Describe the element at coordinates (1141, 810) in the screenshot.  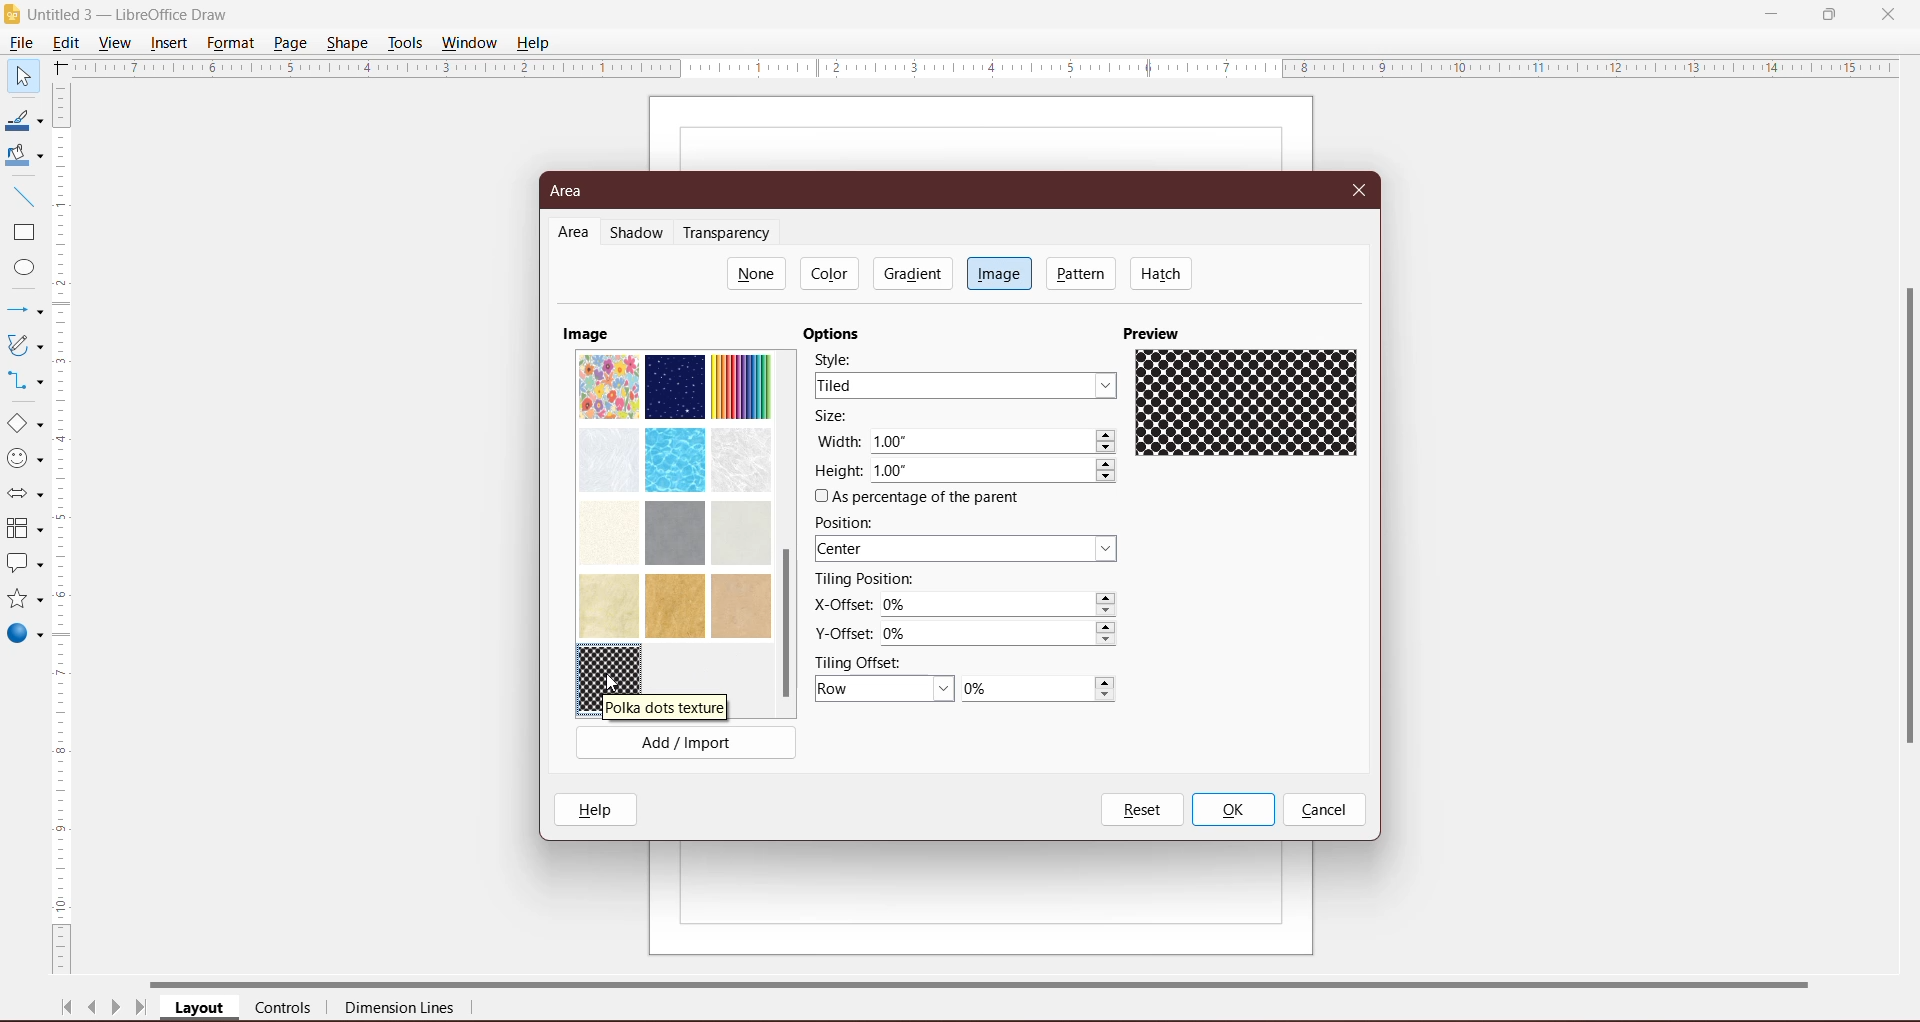
I see `Reset` at that location.